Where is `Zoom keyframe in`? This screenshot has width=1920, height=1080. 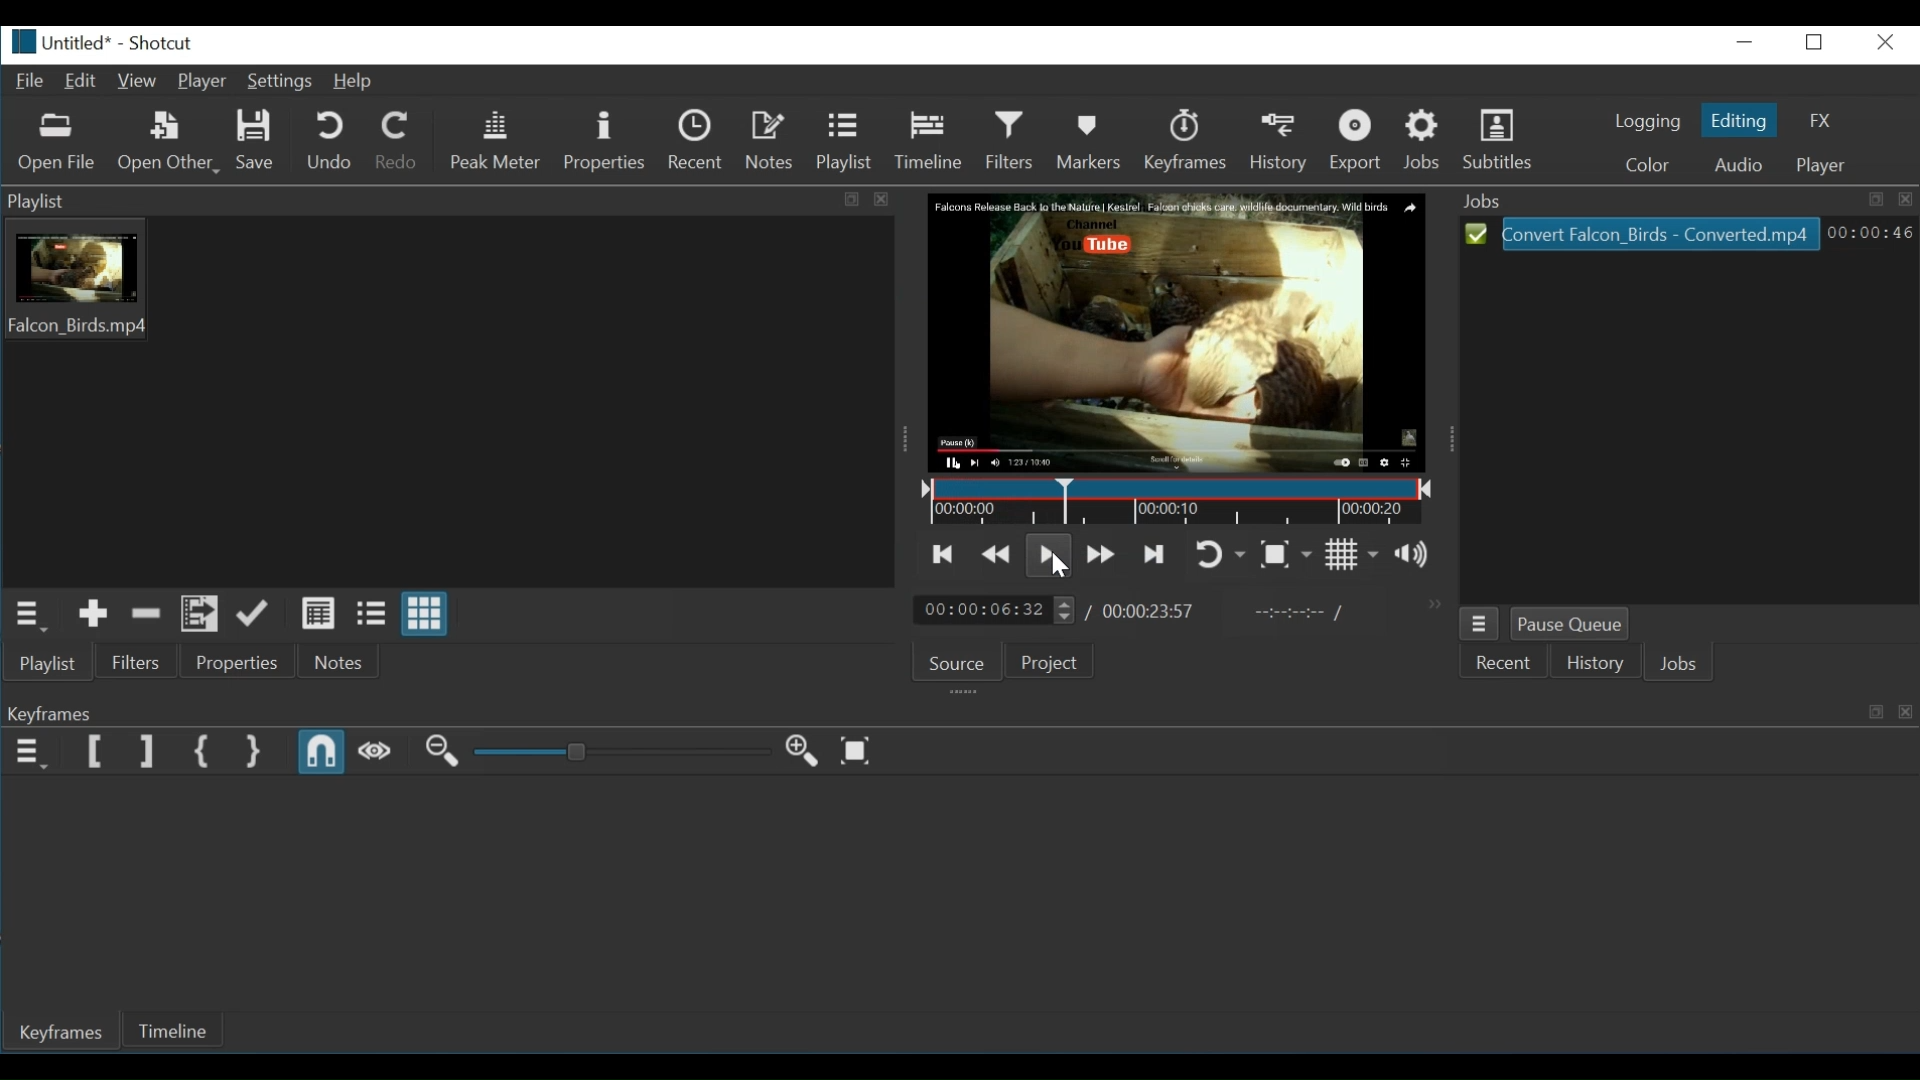 Zoom keyframe in is located at coordinates (800, 750).